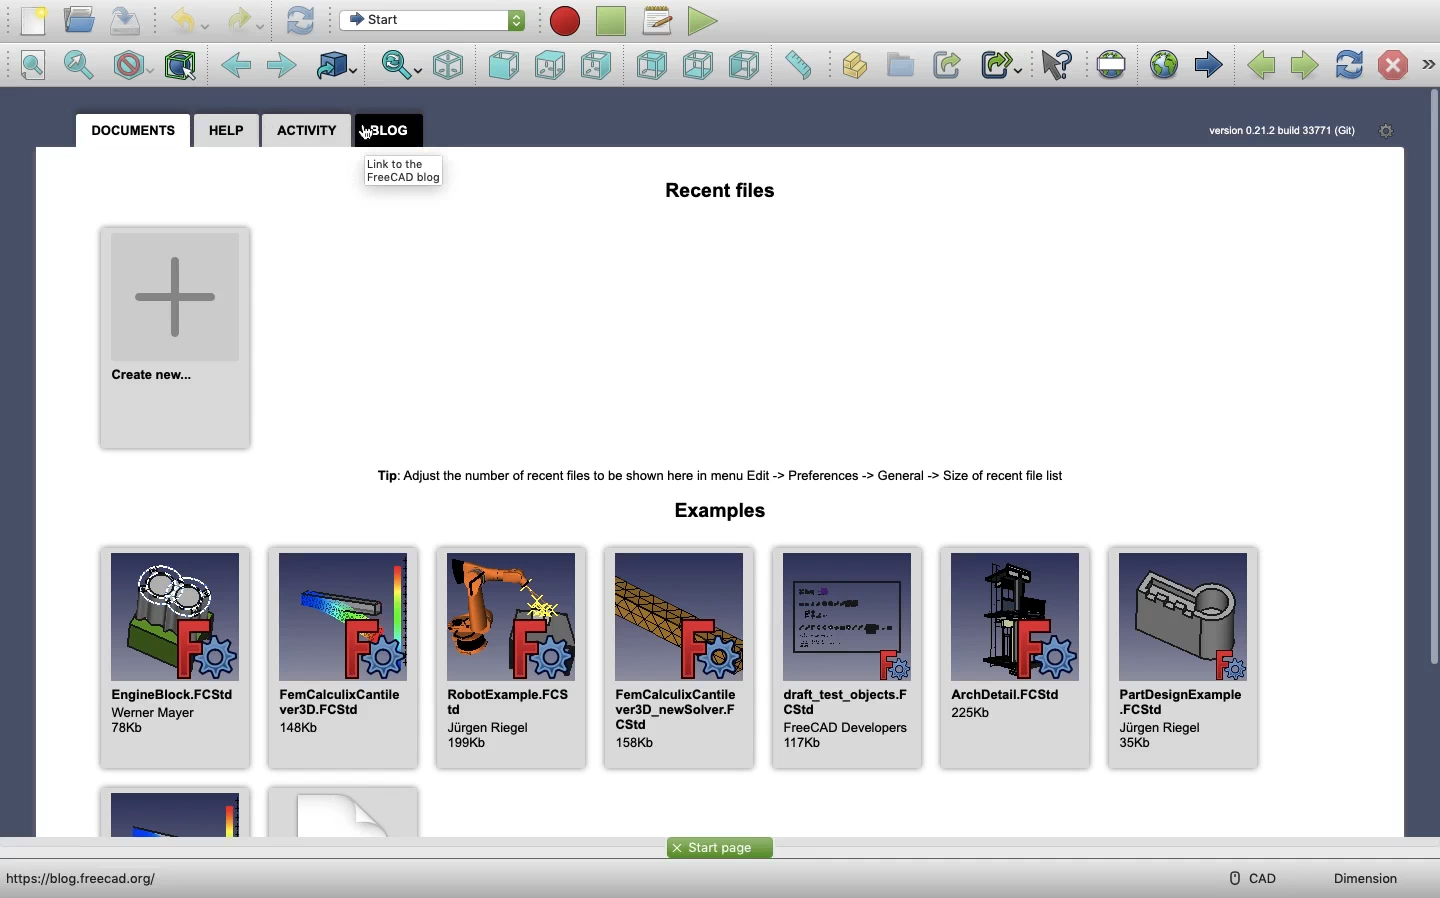  Describe the element at coordinates (448, 65) in the screenshot. I see `Isometric` at that location.